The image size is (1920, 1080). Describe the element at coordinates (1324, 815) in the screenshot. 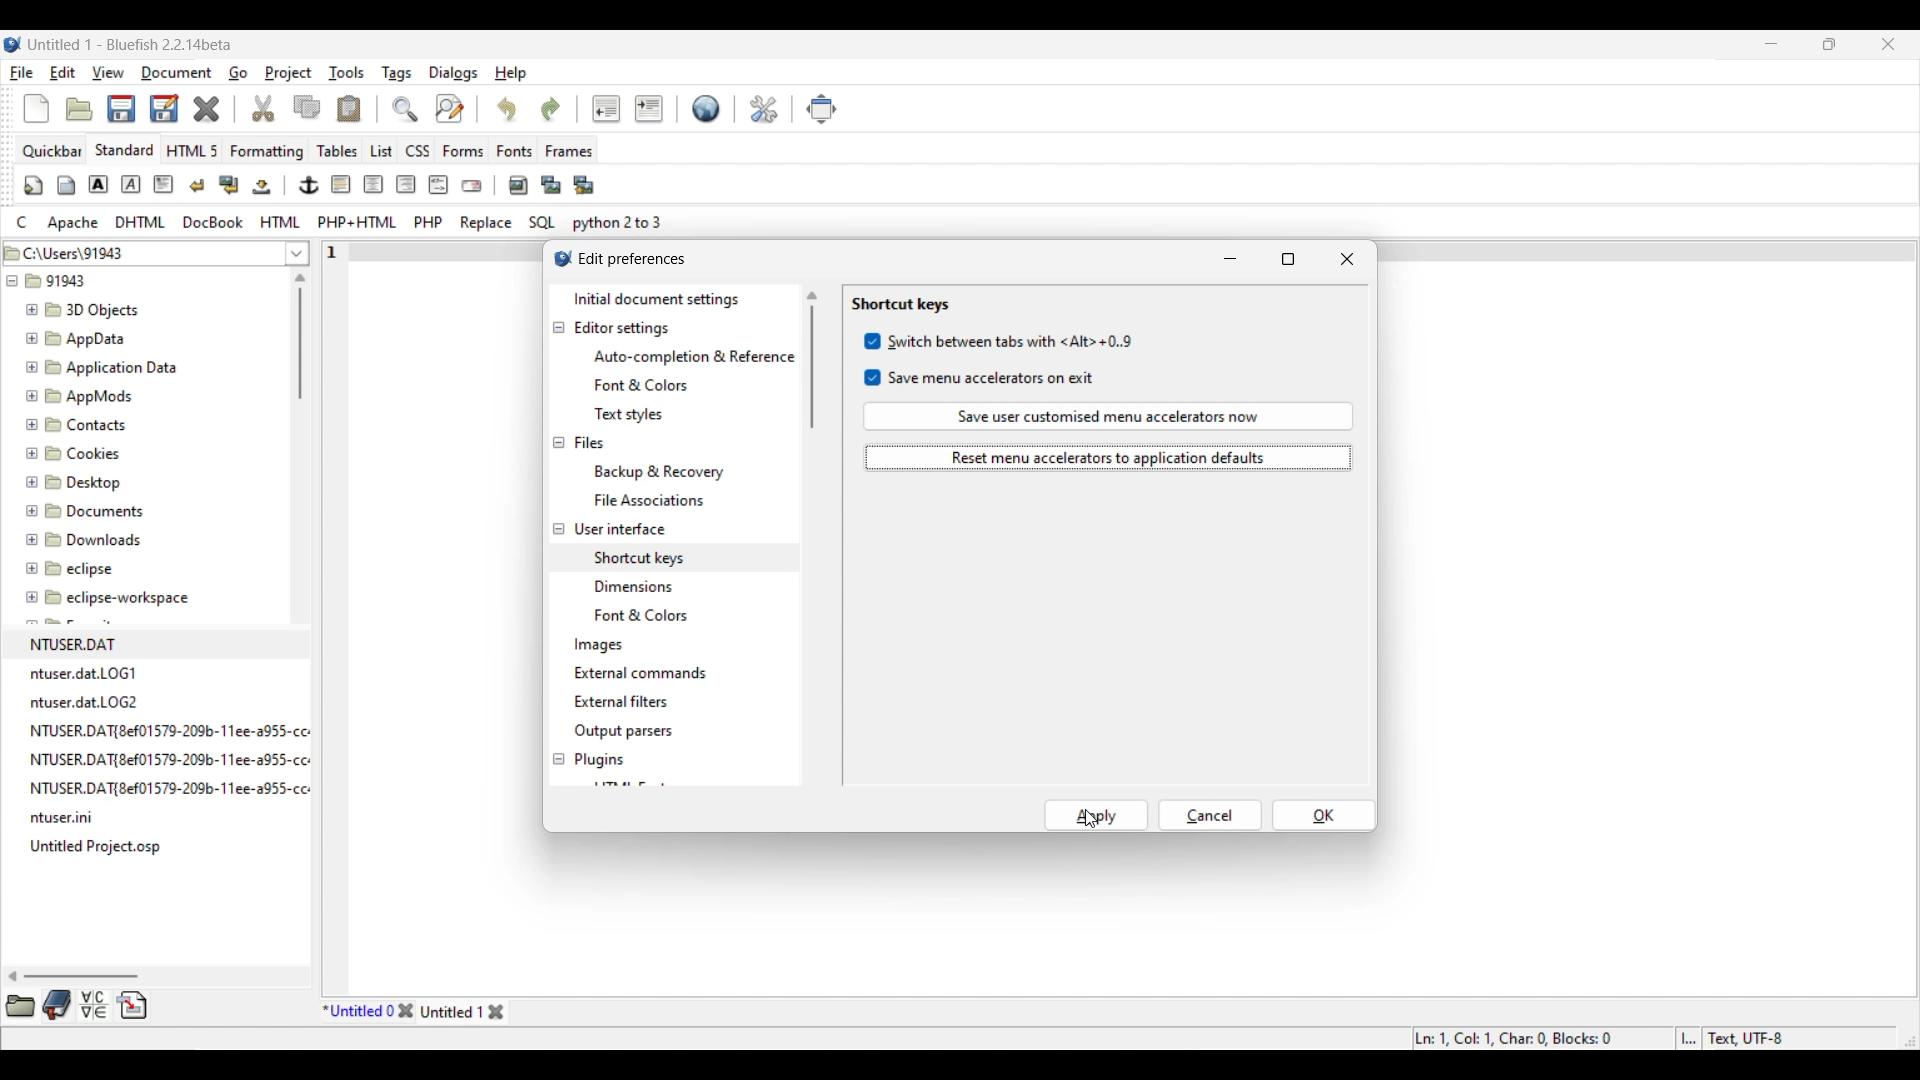

I see `OK` at that location.